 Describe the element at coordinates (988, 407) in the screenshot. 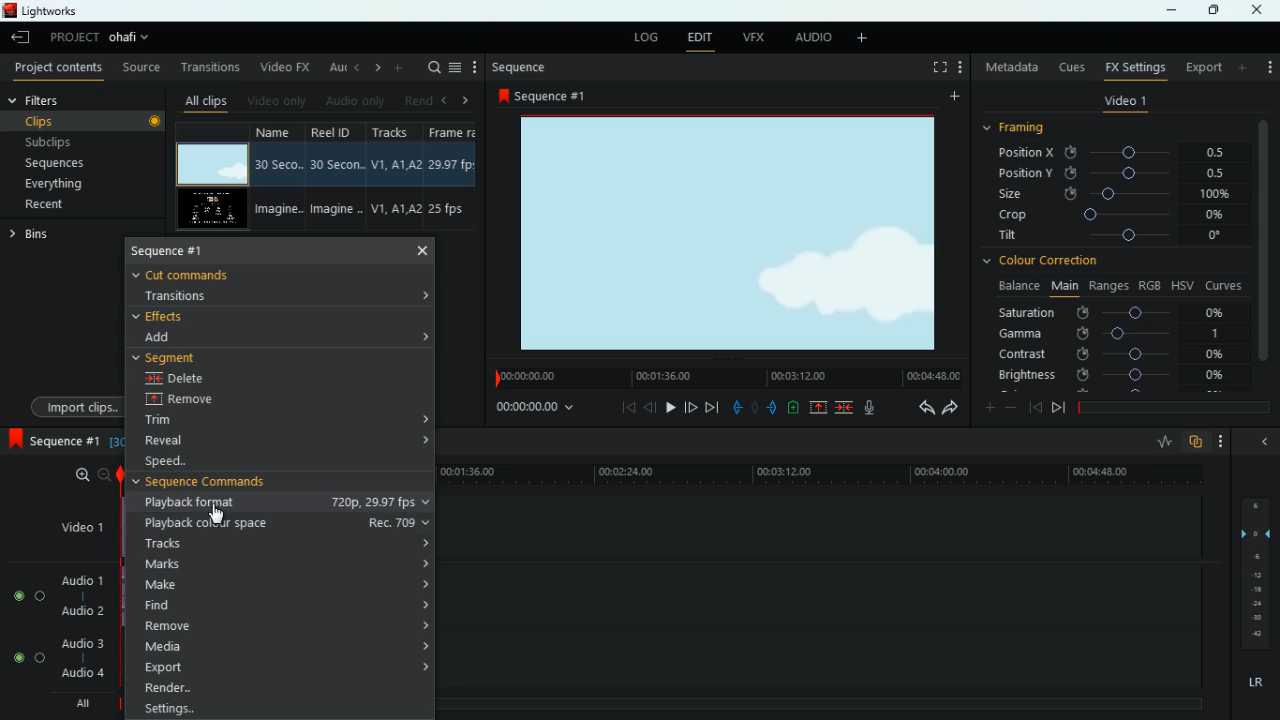

I see `more` at that location.